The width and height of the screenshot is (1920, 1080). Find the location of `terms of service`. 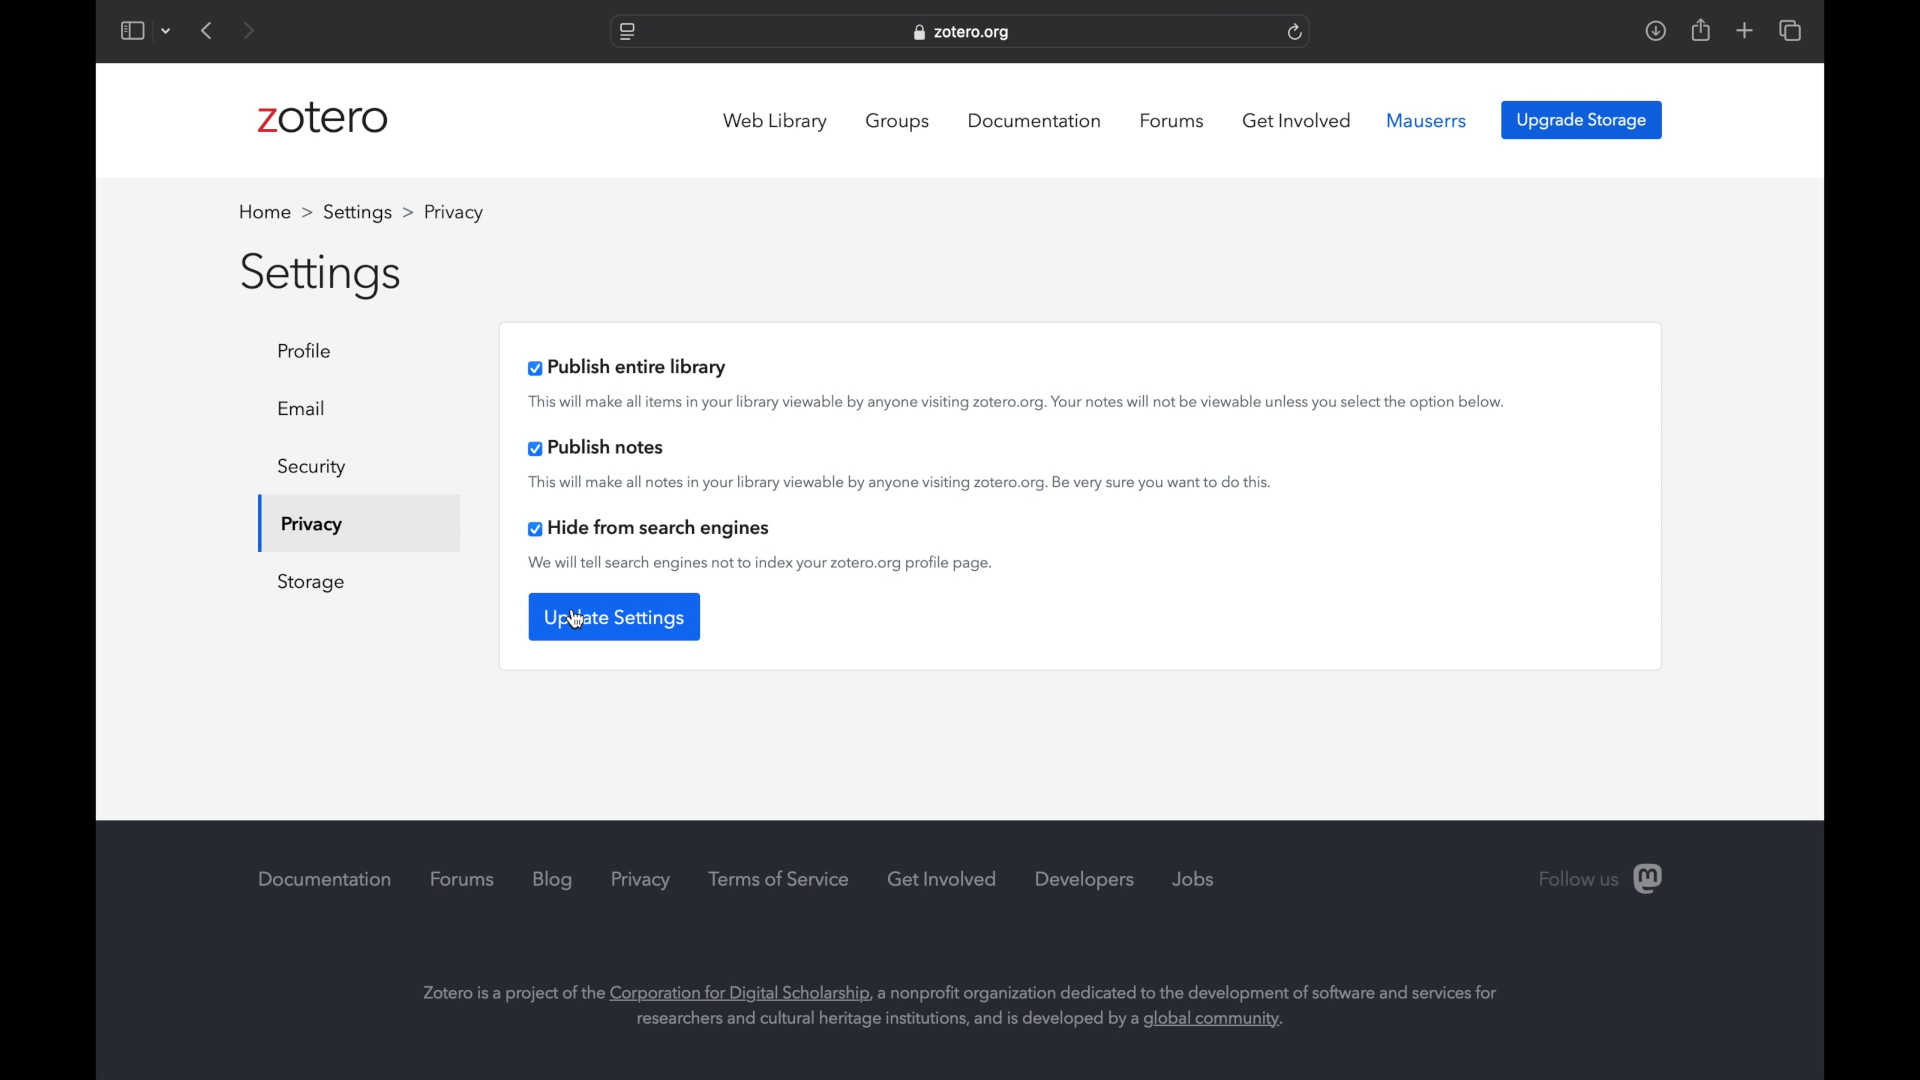

terms of service is located at coordinates (781, 879).